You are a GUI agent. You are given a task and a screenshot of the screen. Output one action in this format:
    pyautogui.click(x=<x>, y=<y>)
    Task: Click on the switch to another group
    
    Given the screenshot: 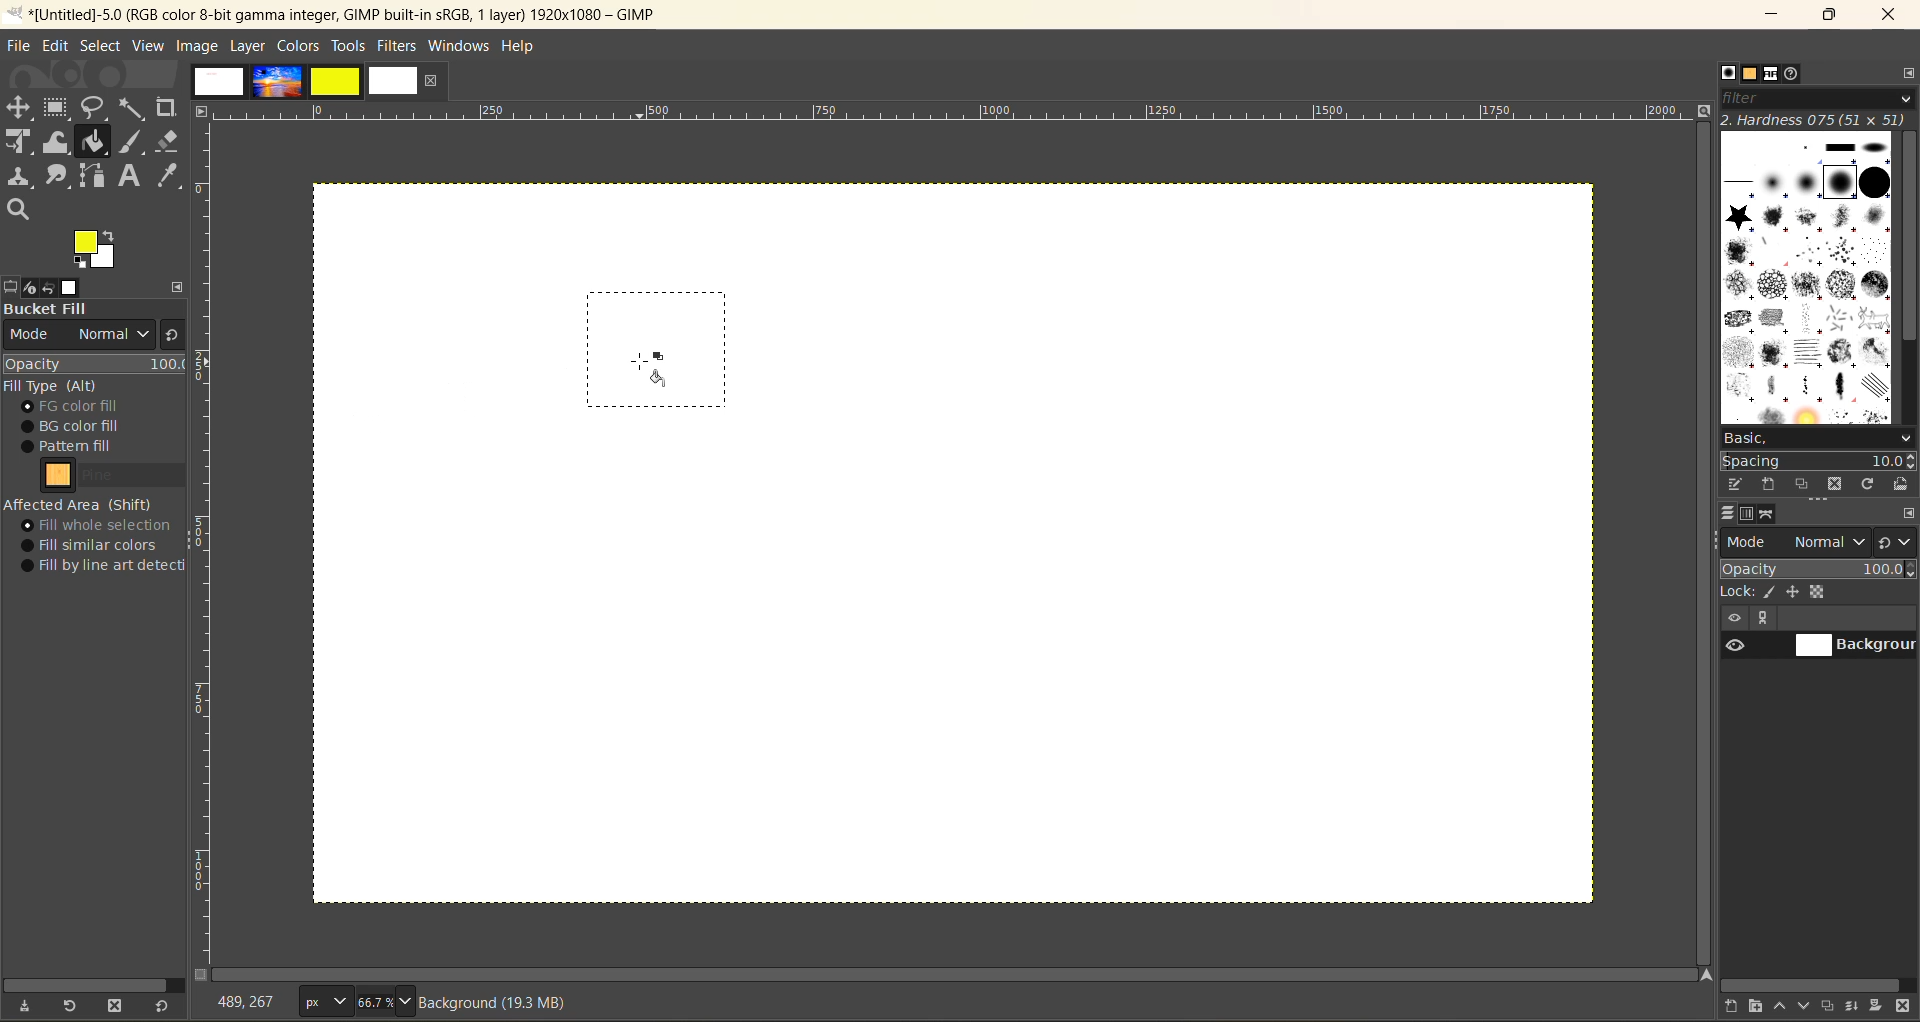 What is the action you would take?
    pyautogui.click(x=1897, y=541)
    